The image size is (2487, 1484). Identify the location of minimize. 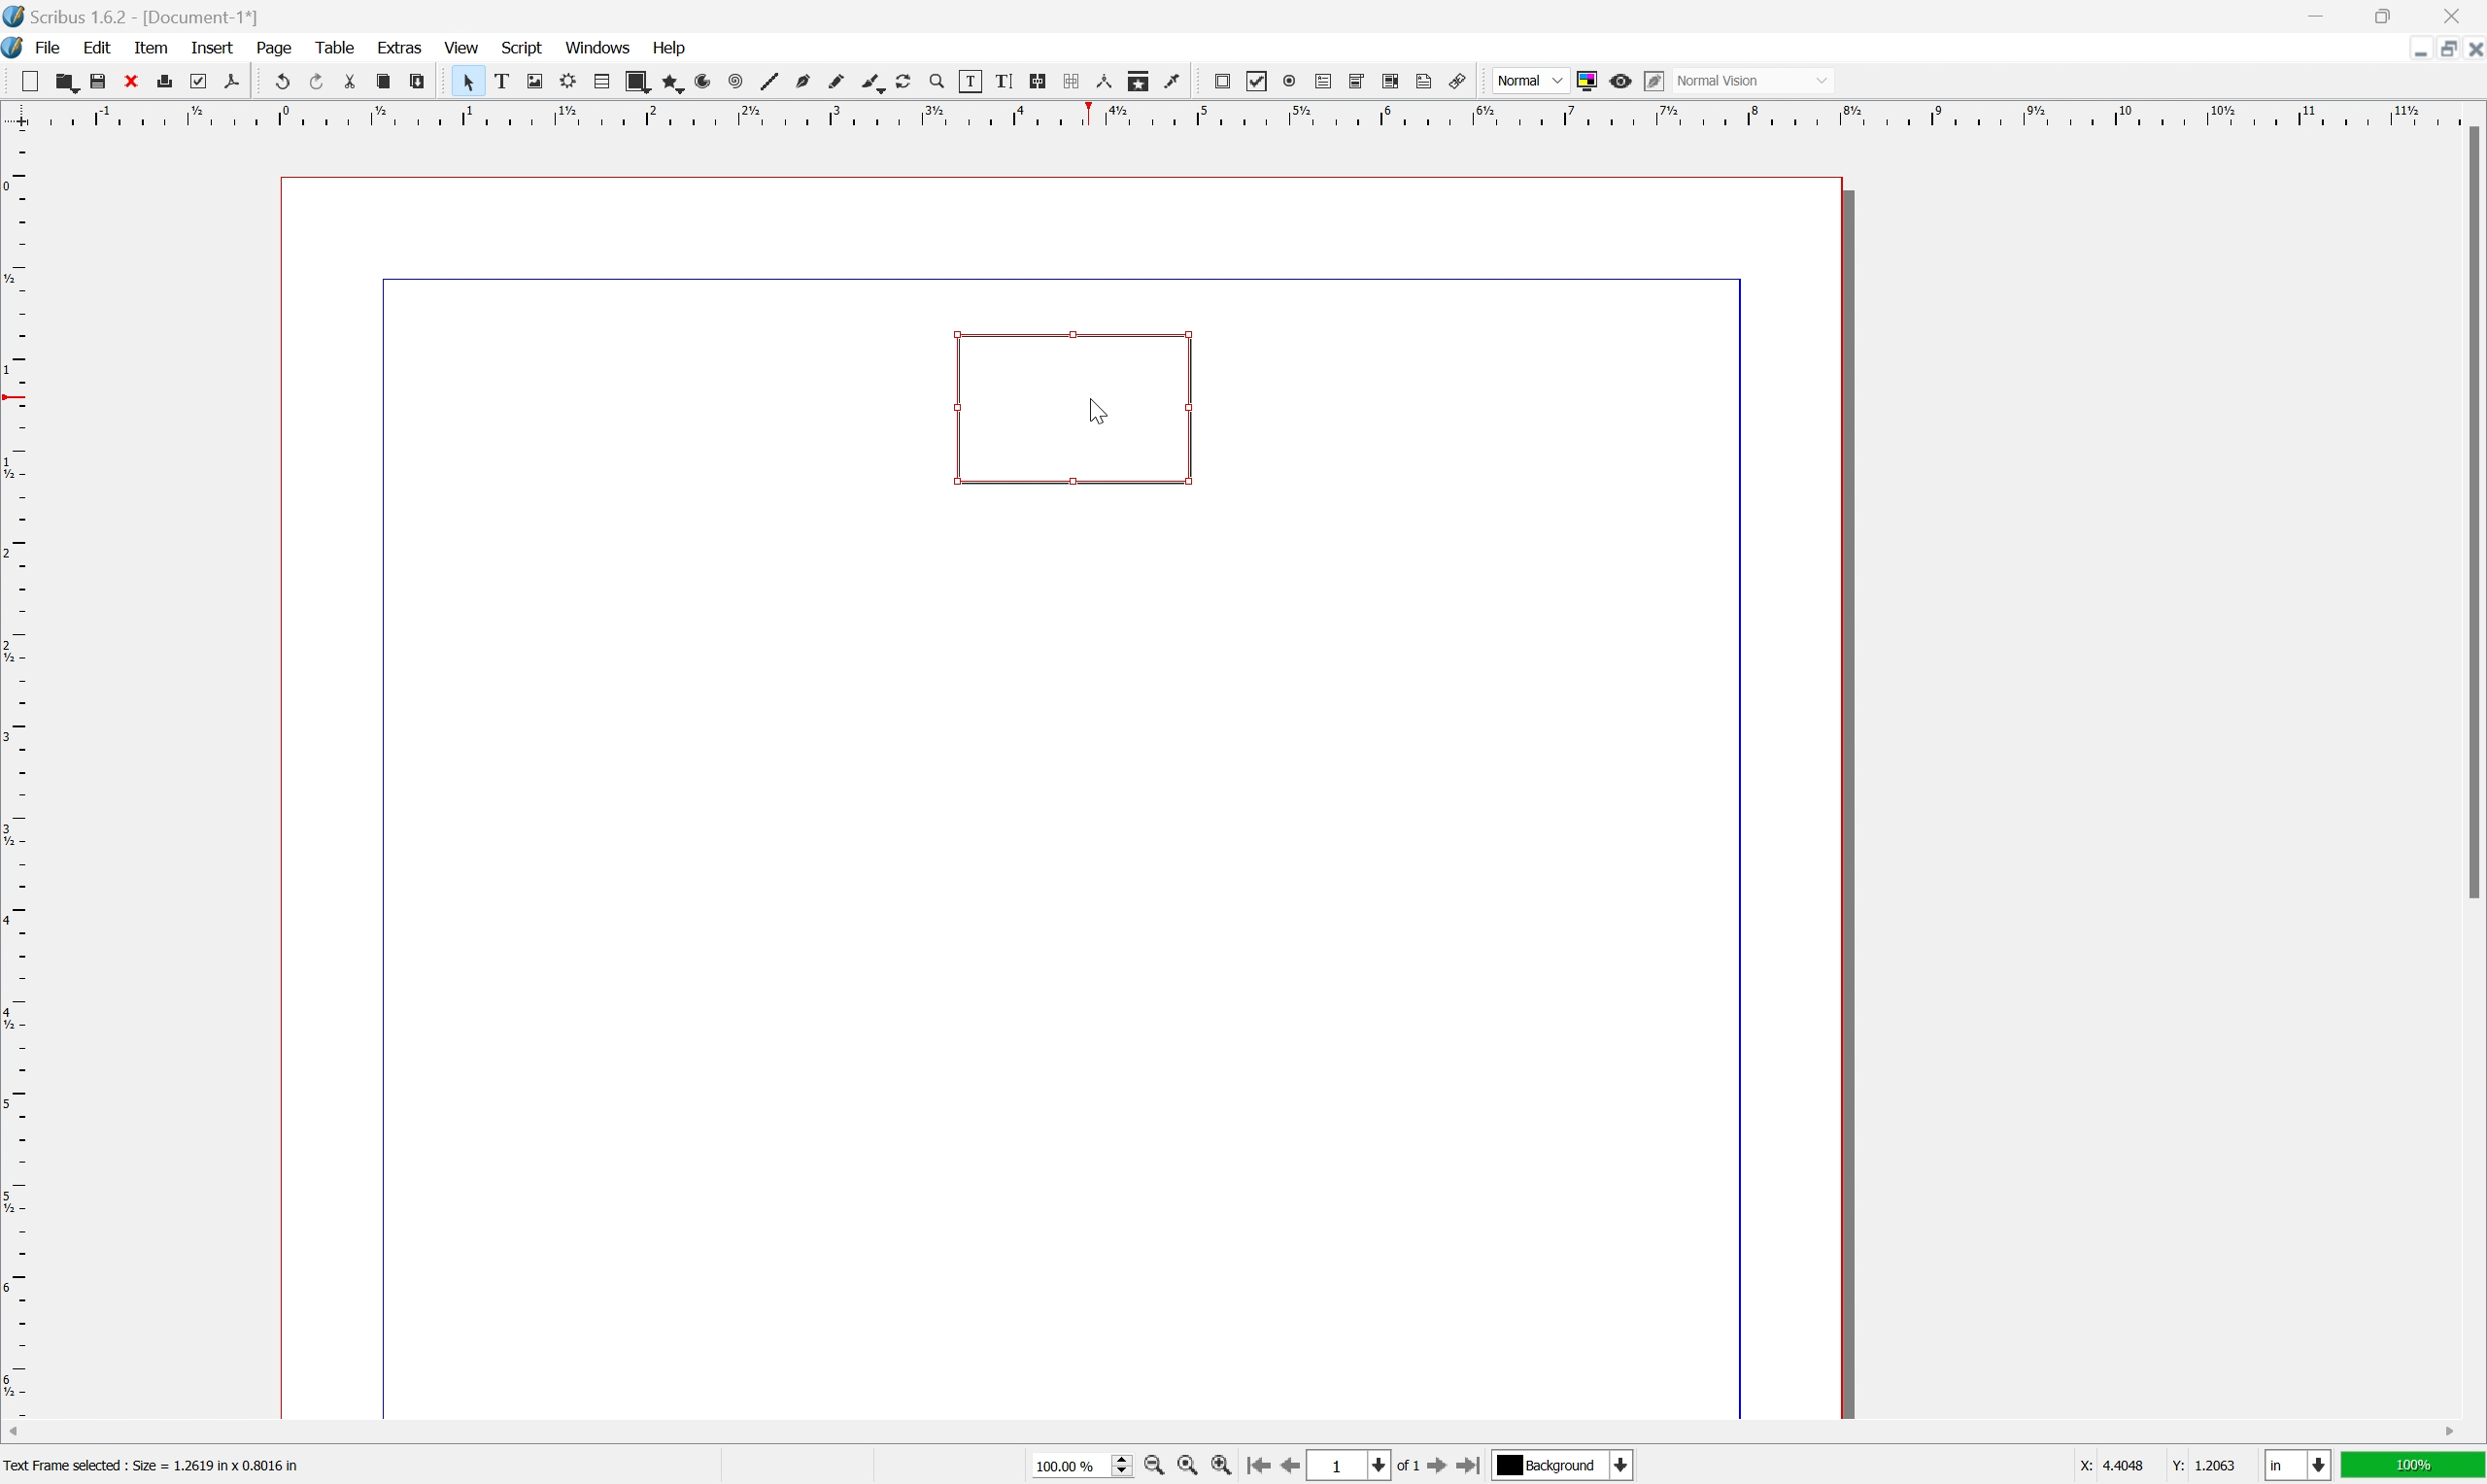
(2411, 48).